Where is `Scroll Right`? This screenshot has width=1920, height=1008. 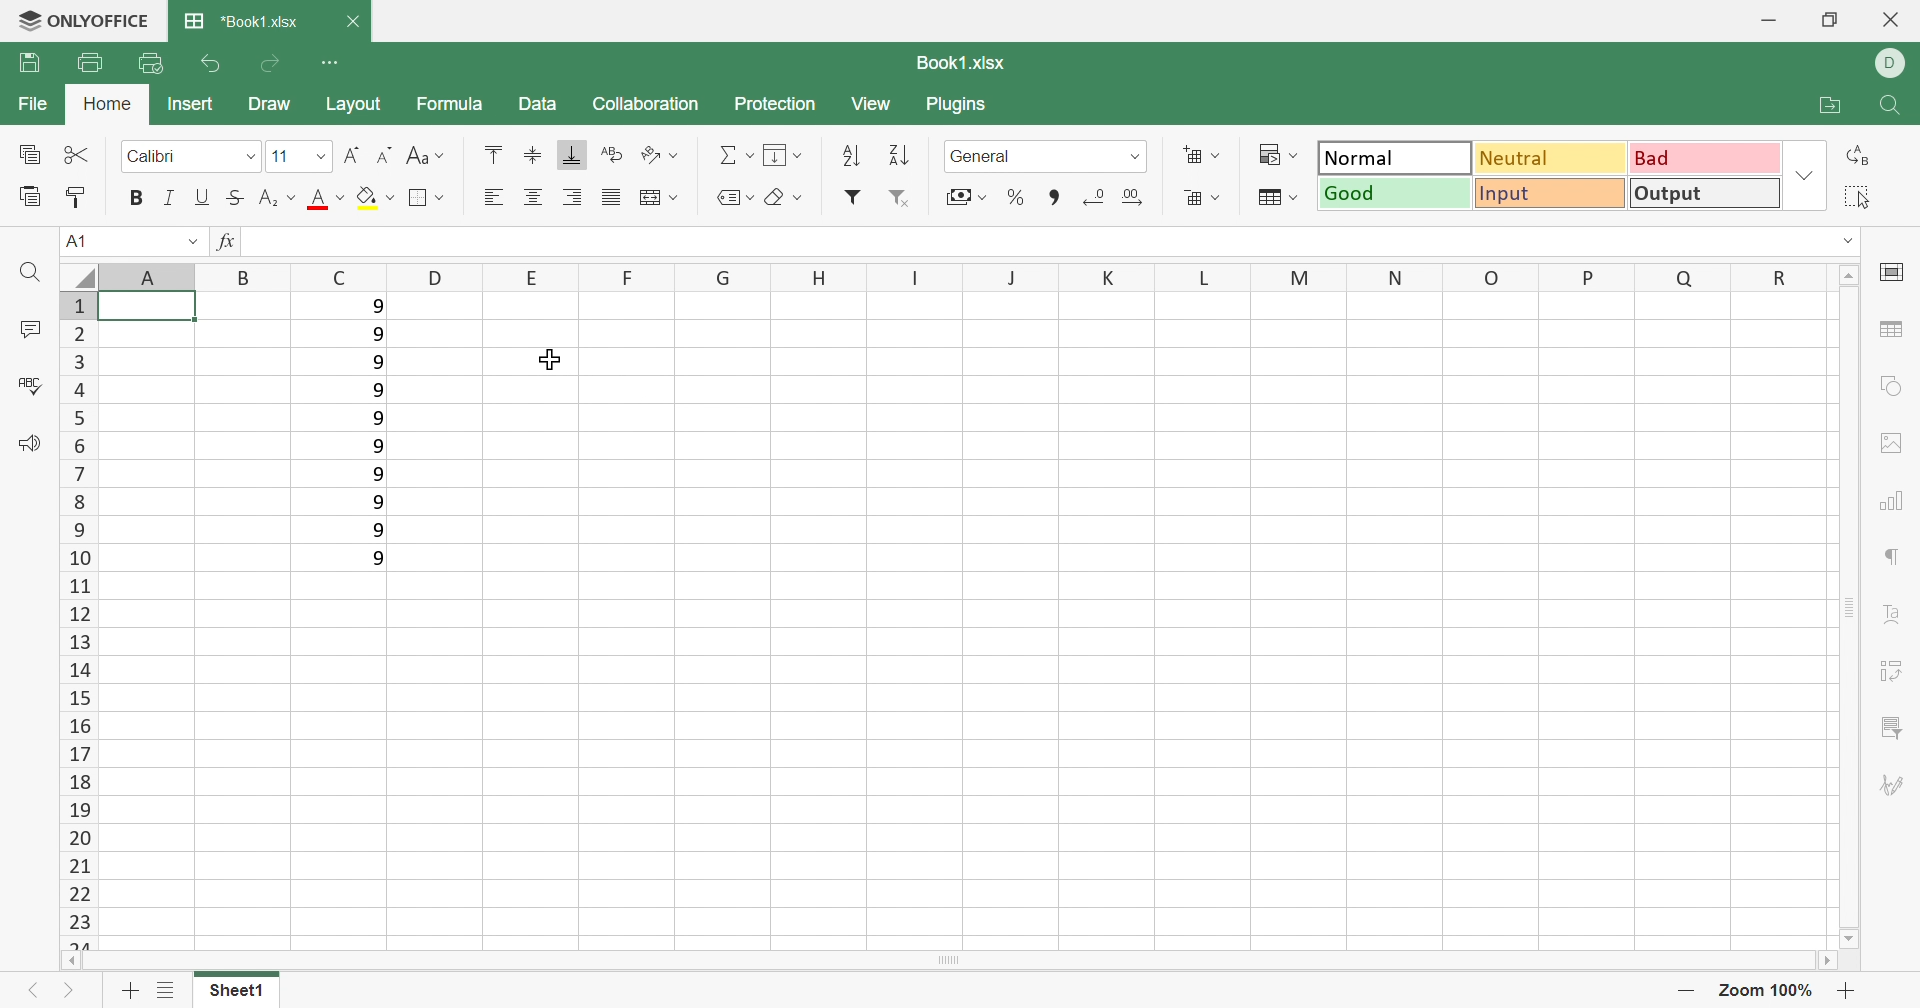
Scroll Right is located at coordinates (1829, 963).